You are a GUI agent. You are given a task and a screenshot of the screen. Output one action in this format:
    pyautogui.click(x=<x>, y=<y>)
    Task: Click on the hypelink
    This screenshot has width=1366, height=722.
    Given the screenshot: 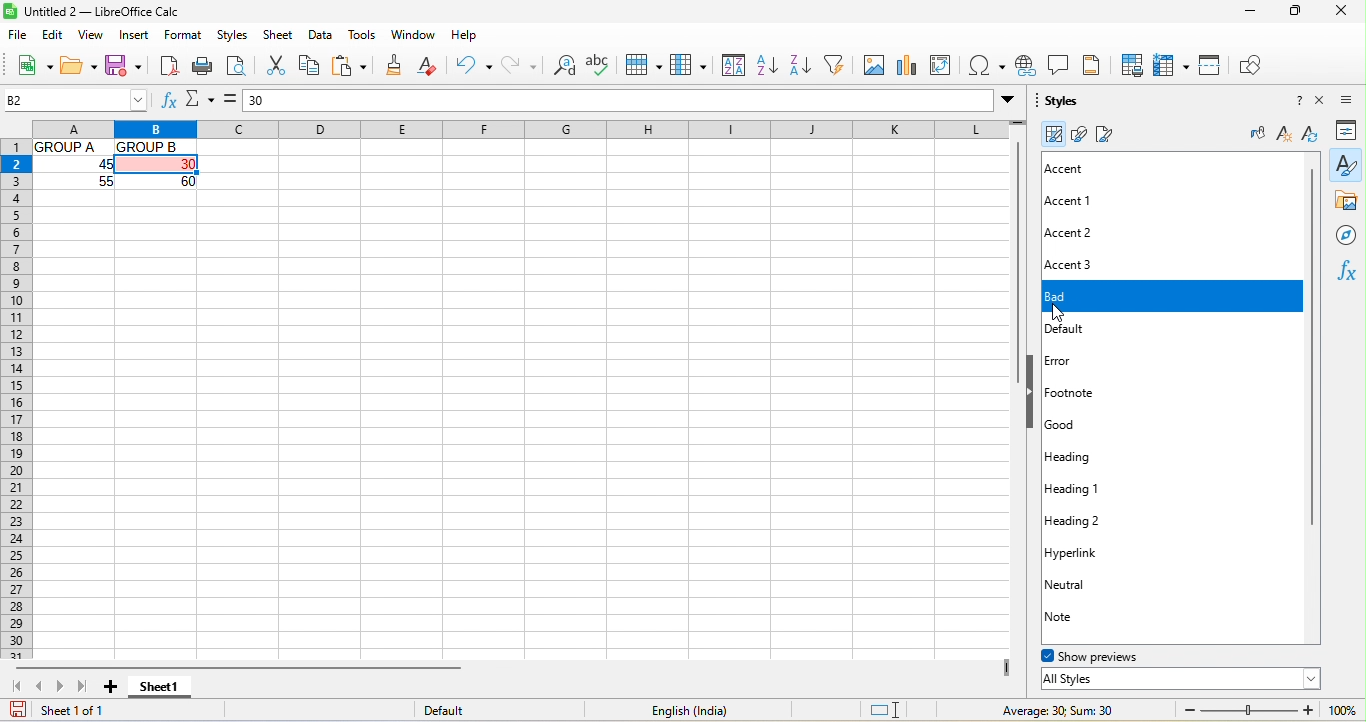 What is the action you would take?
    pyautogui.click(x=1028, y=65)
    